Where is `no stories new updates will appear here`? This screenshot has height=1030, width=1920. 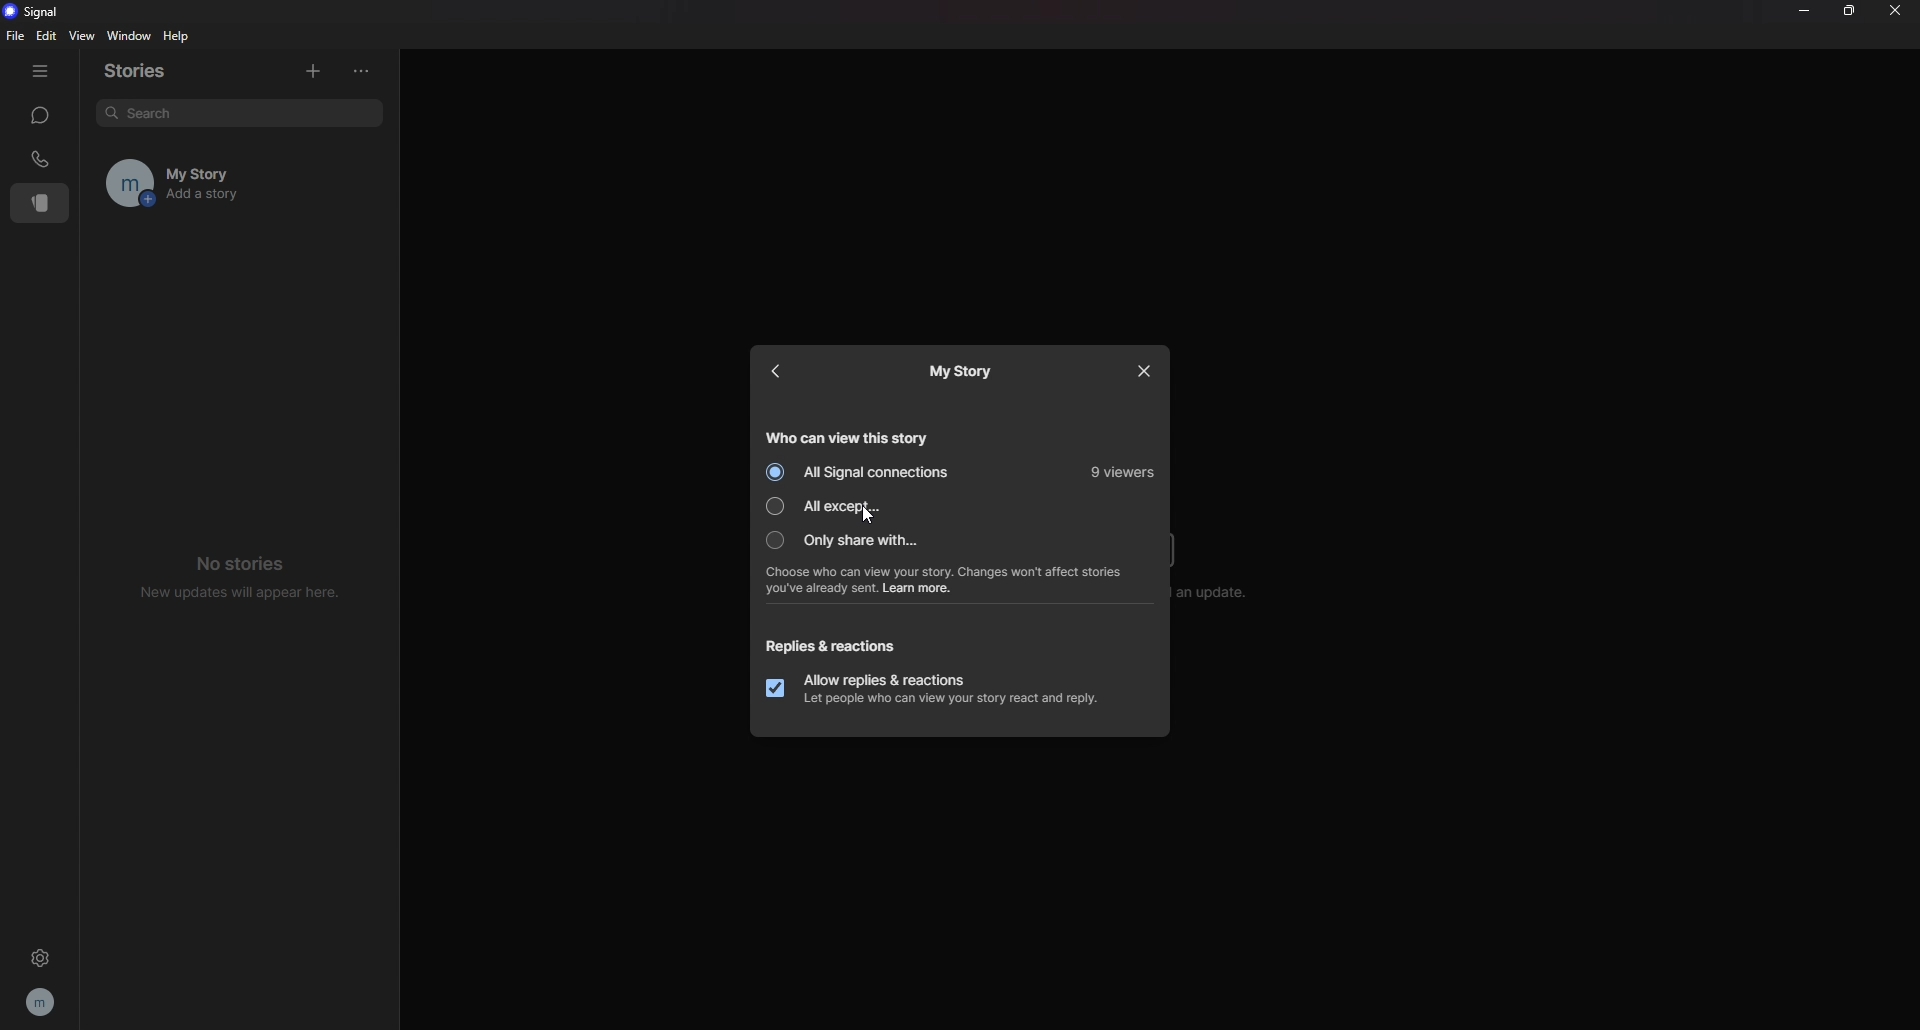
no stories new updates will appear here is located at coordinates (242, 575).